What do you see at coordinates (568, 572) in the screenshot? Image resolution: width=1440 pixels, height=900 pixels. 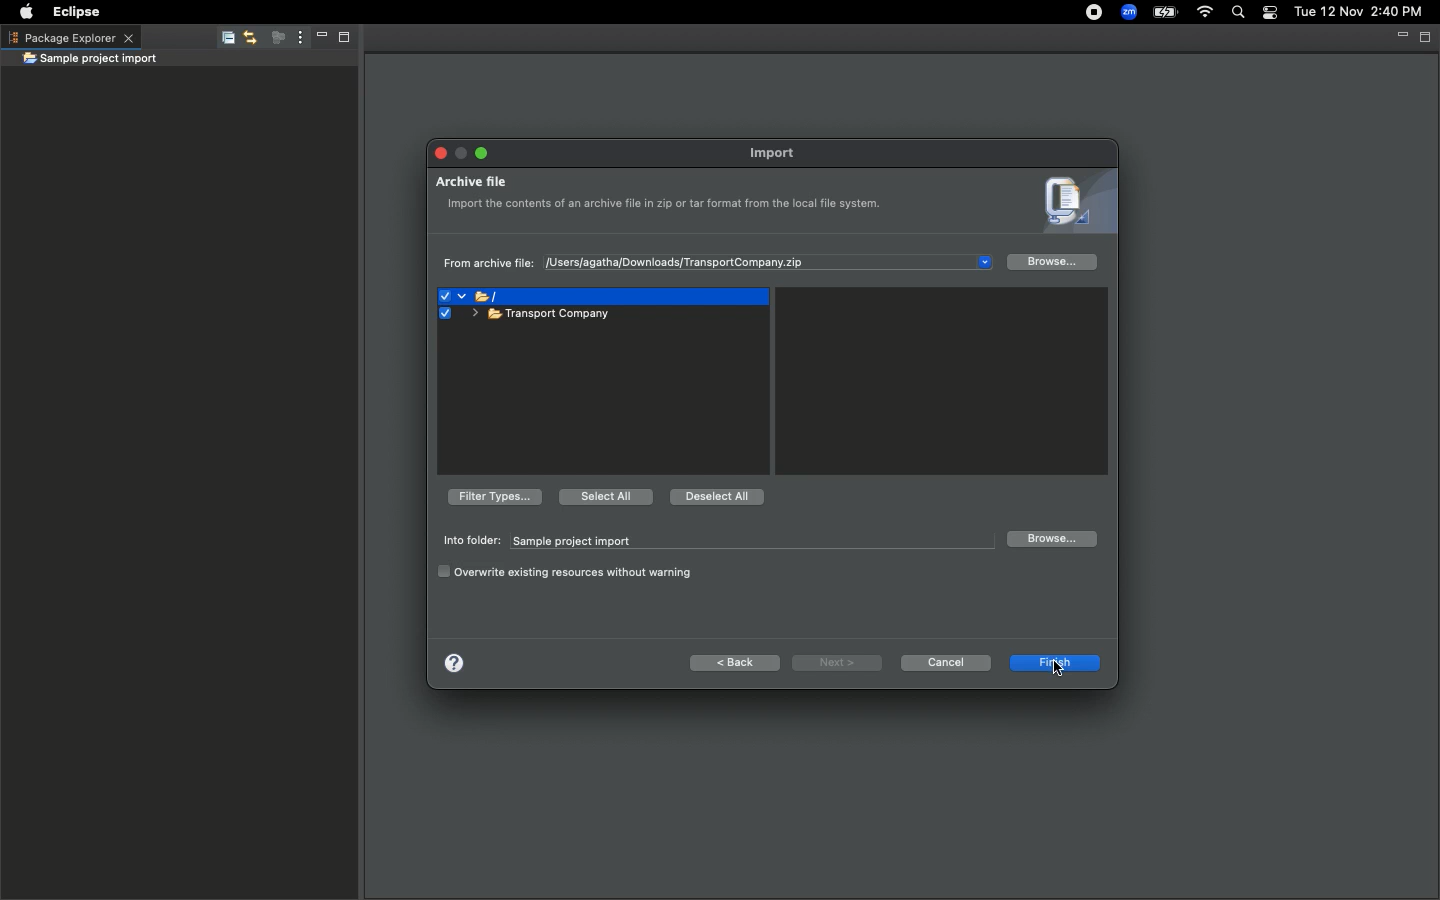 I see `Overwrite existing resources without warning` at bounding box center [568, 572].